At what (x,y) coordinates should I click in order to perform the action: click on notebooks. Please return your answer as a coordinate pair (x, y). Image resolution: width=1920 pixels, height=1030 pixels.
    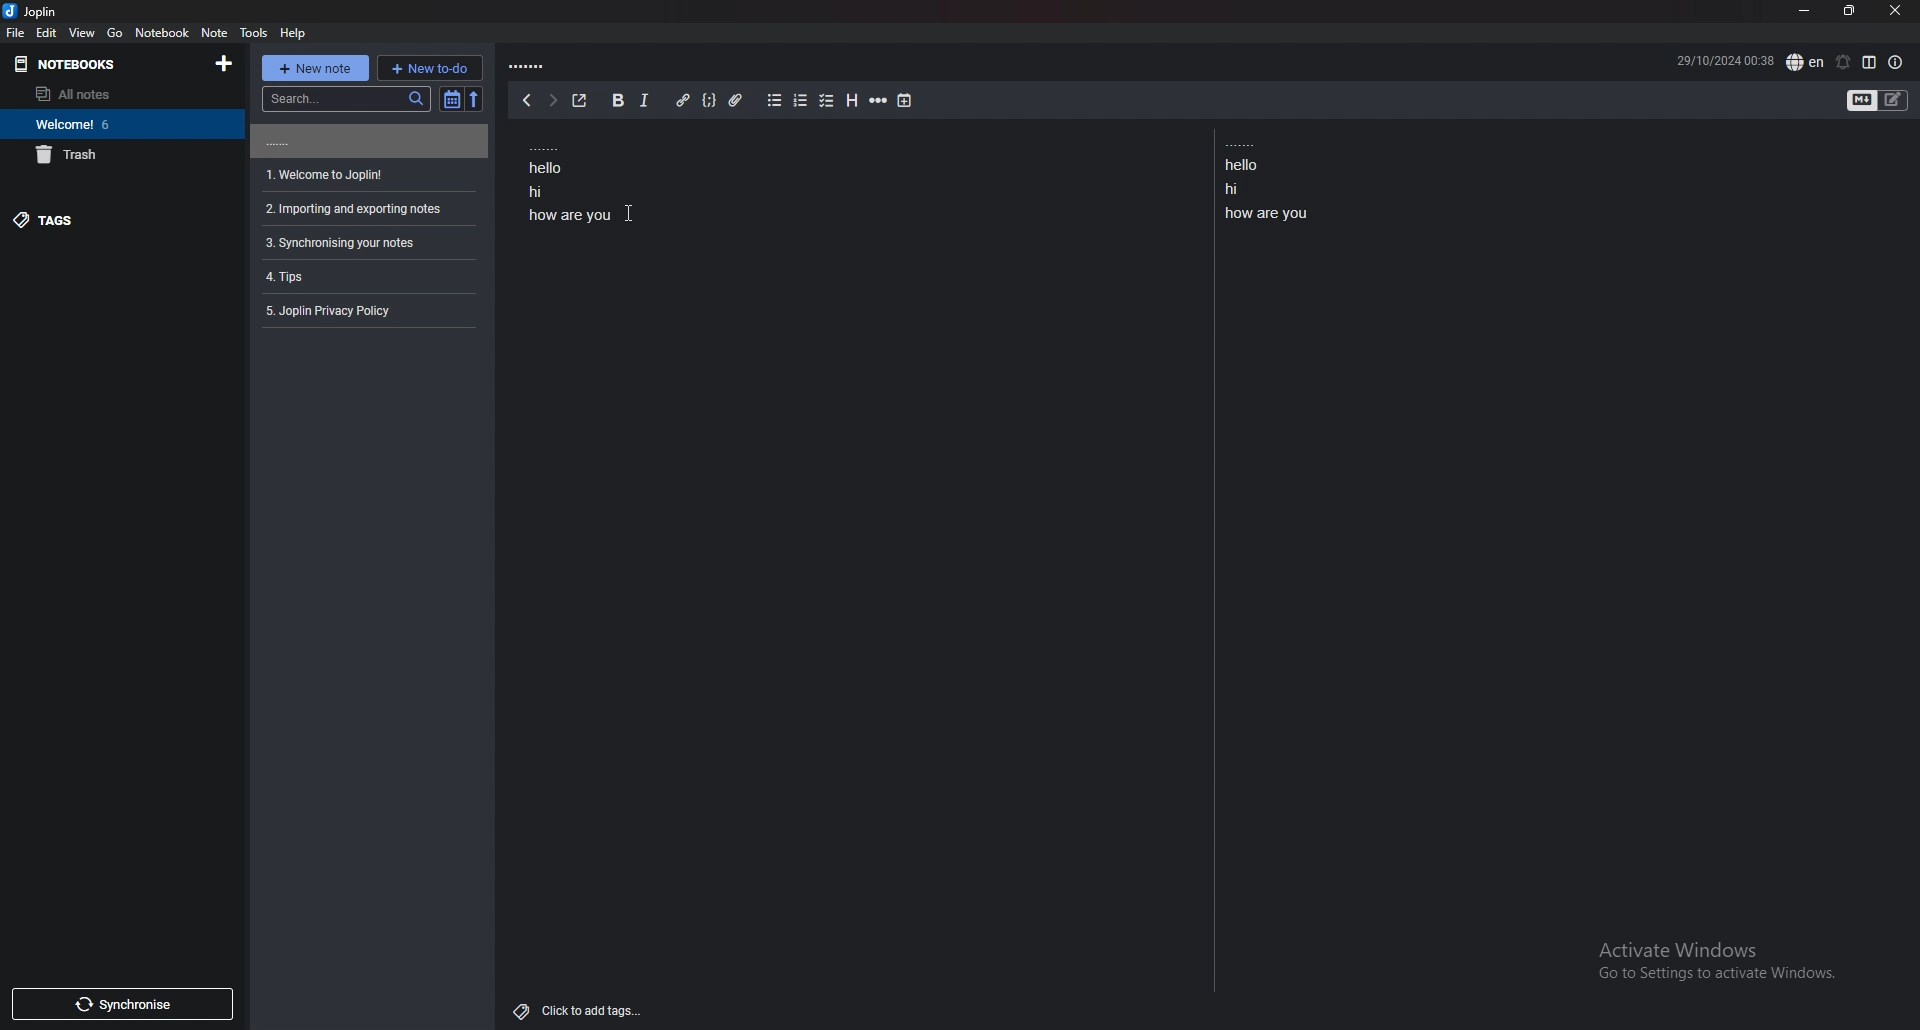
    Looking at the image, I should click on (105, 64).